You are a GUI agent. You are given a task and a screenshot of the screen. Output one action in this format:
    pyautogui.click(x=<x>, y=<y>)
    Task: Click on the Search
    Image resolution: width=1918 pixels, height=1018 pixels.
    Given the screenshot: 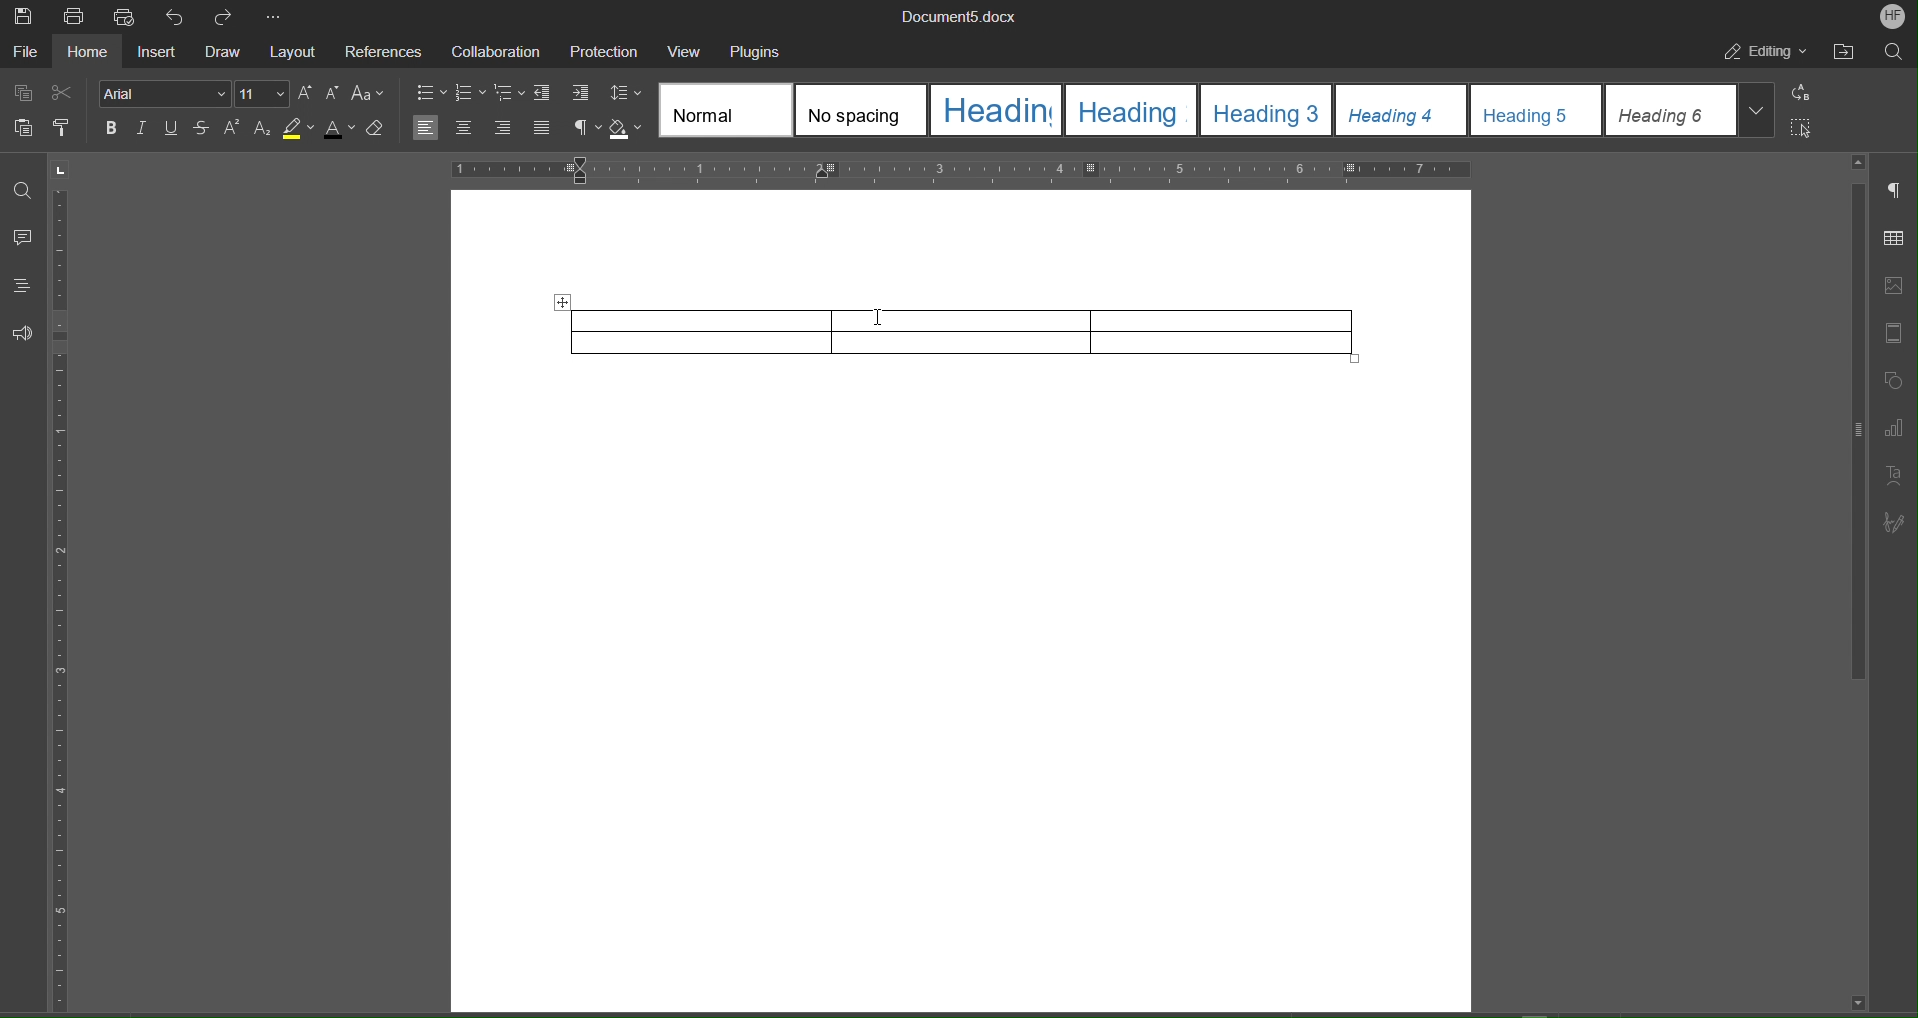 What is the action you would take?
    pyautogui.click(x=1895, y=54)
    